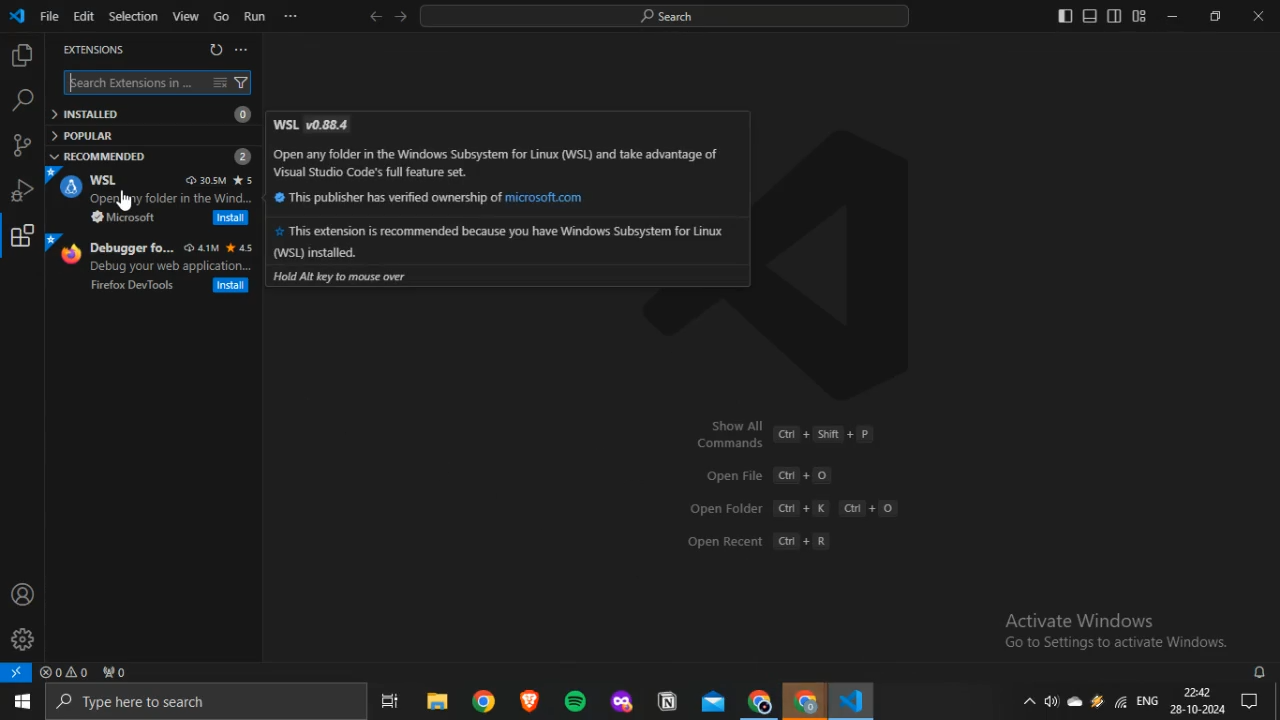 This screenshot has height=720, width=1280. Describe the element at coordinates (622, 700) in the screenshot. I see `mozilla firefox` at that location.